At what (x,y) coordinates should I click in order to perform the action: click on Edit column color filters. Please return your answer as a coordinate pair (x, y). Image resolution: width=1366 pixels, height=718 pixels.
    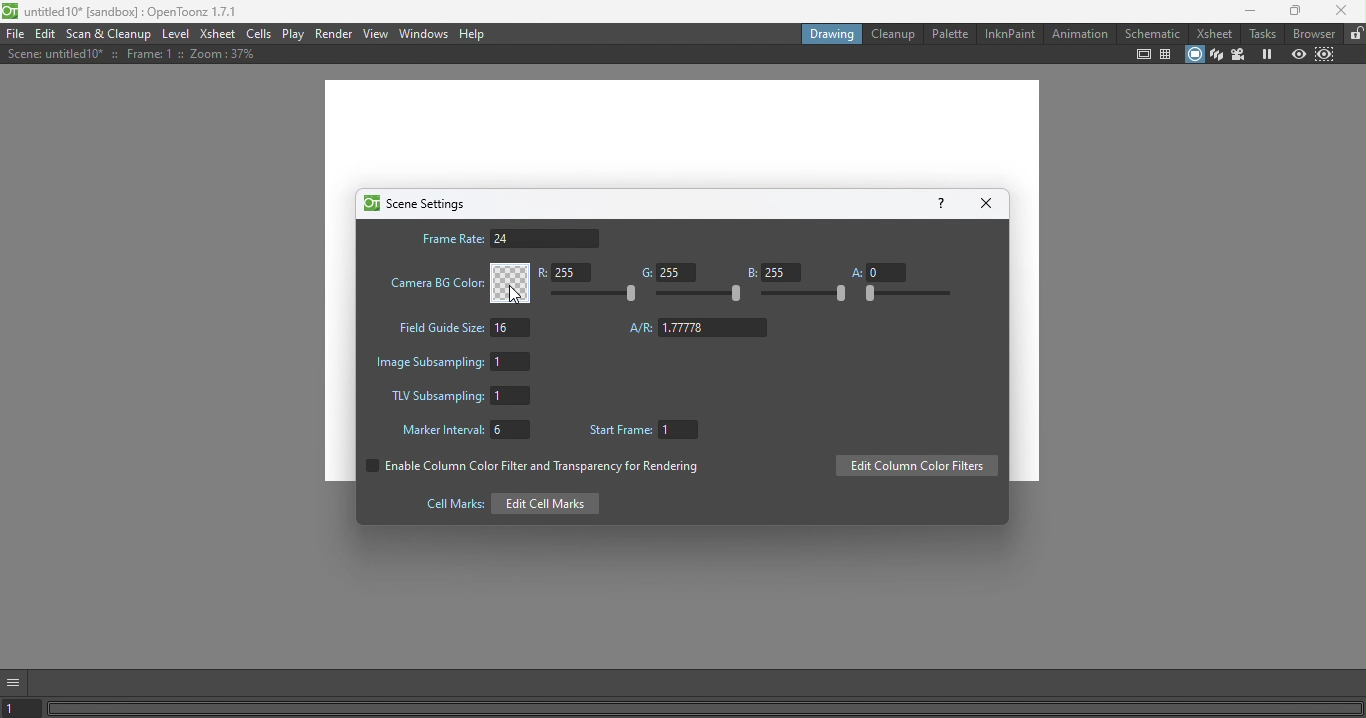
    Looking at the image, I should click on (916, 467).